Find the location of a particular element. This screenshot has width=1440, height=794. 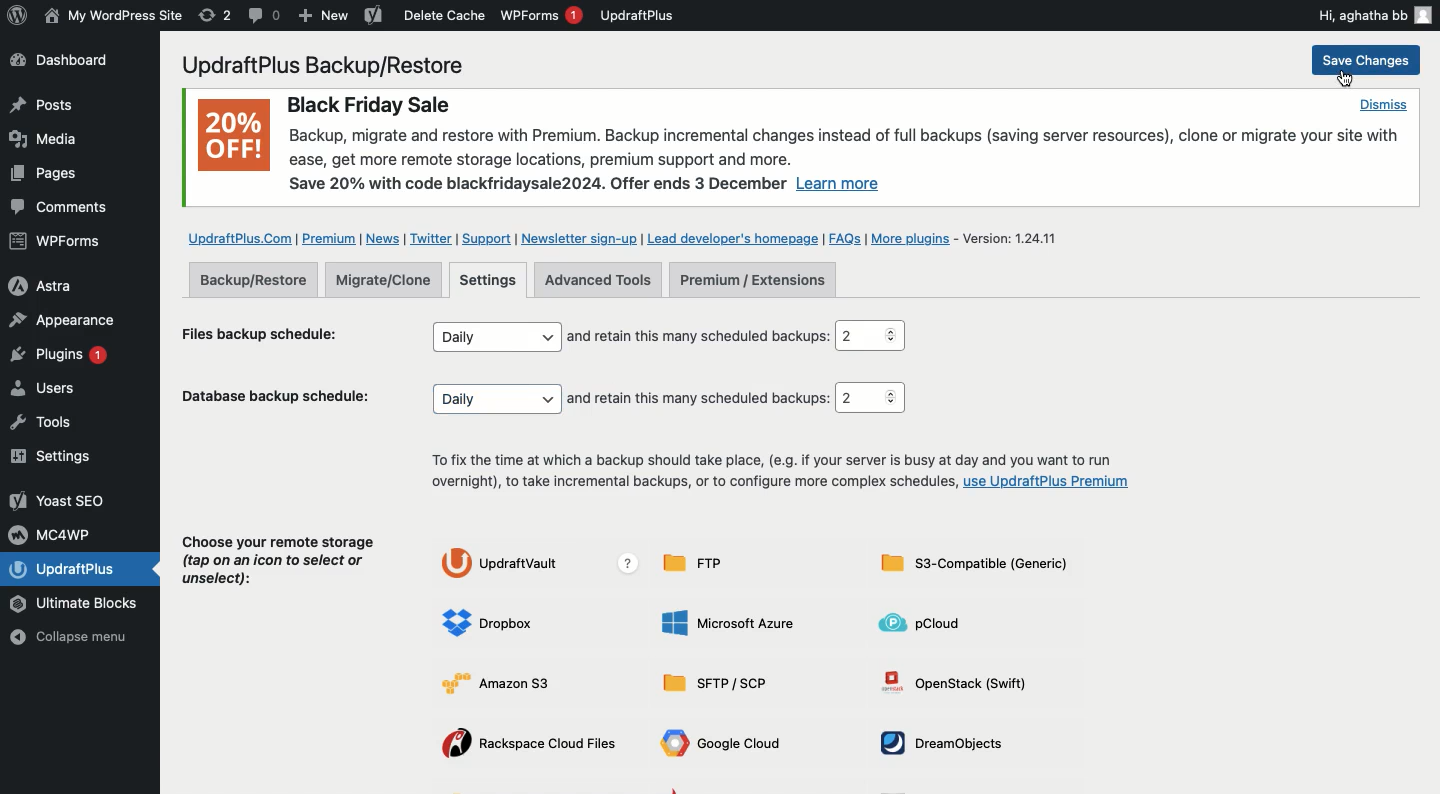

Support is located at coordinates (485, 239).